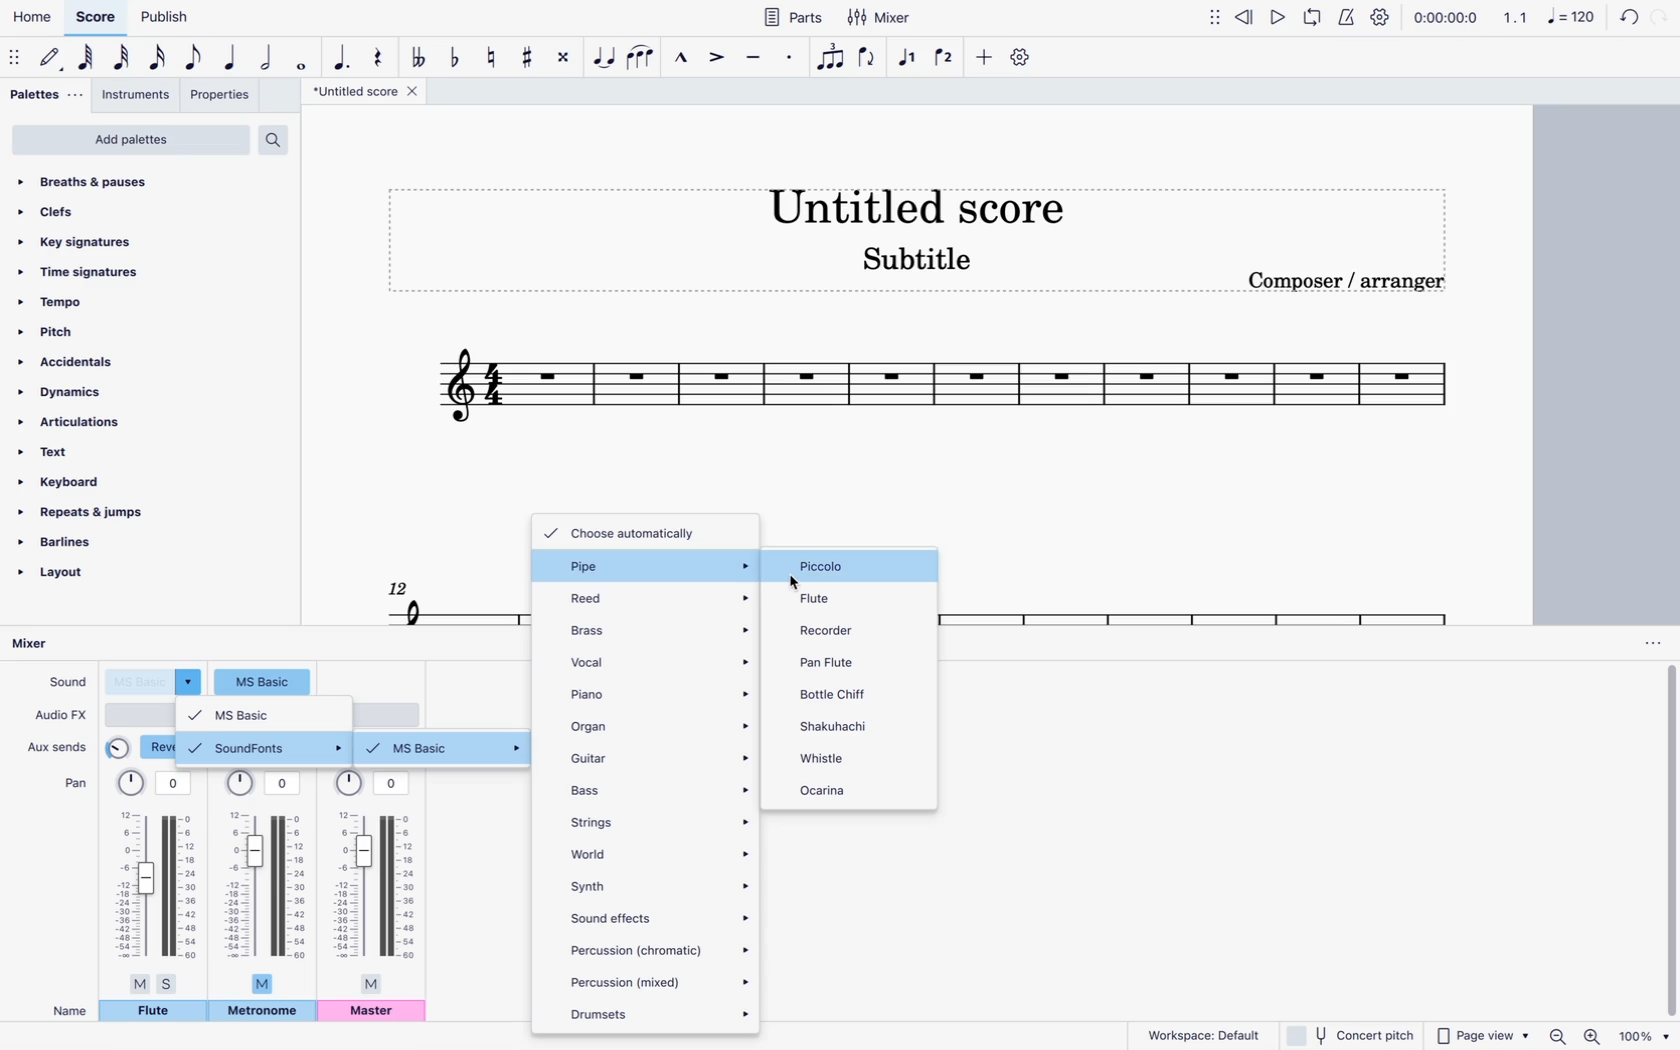 The width and height of the screenshot is (1680, 1050). What do you see at coordinates (655, 594) in the screenshot?
I see `reed` at bounding box center [655, 594].